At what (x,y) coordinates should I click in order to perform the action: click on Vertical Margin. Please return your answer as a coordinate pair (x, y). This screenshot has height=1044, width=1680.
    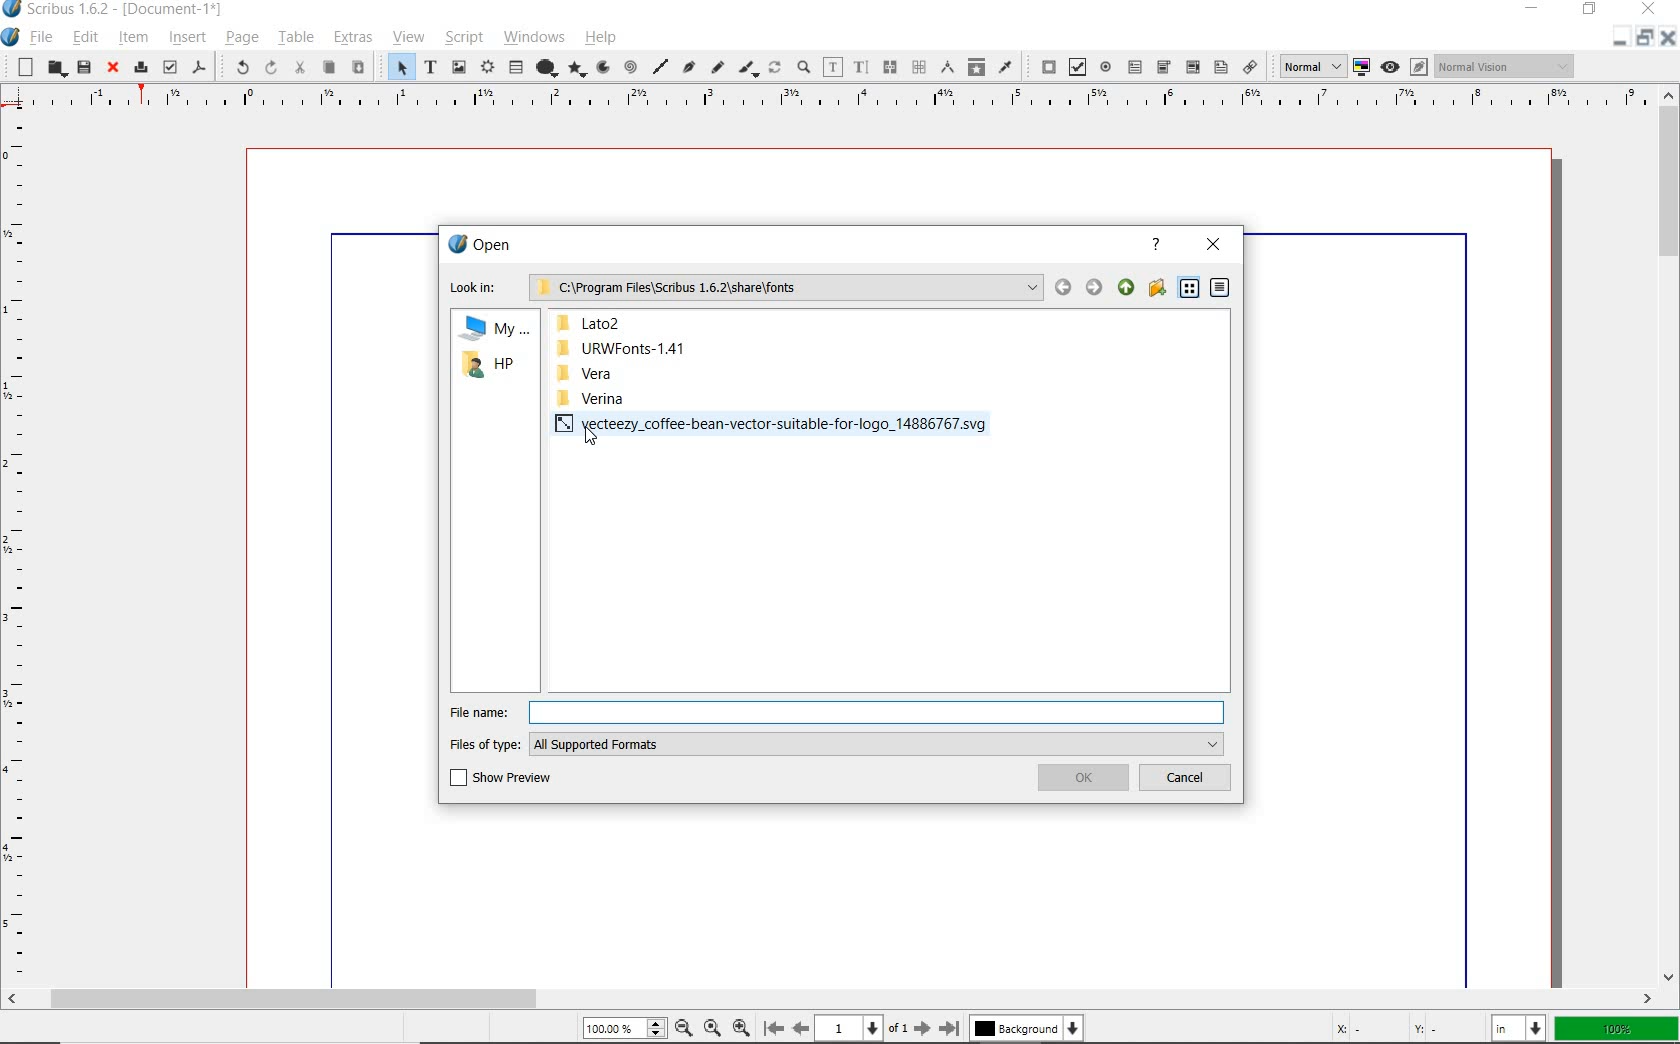
    Looking at the image, I should click on (17, 551).